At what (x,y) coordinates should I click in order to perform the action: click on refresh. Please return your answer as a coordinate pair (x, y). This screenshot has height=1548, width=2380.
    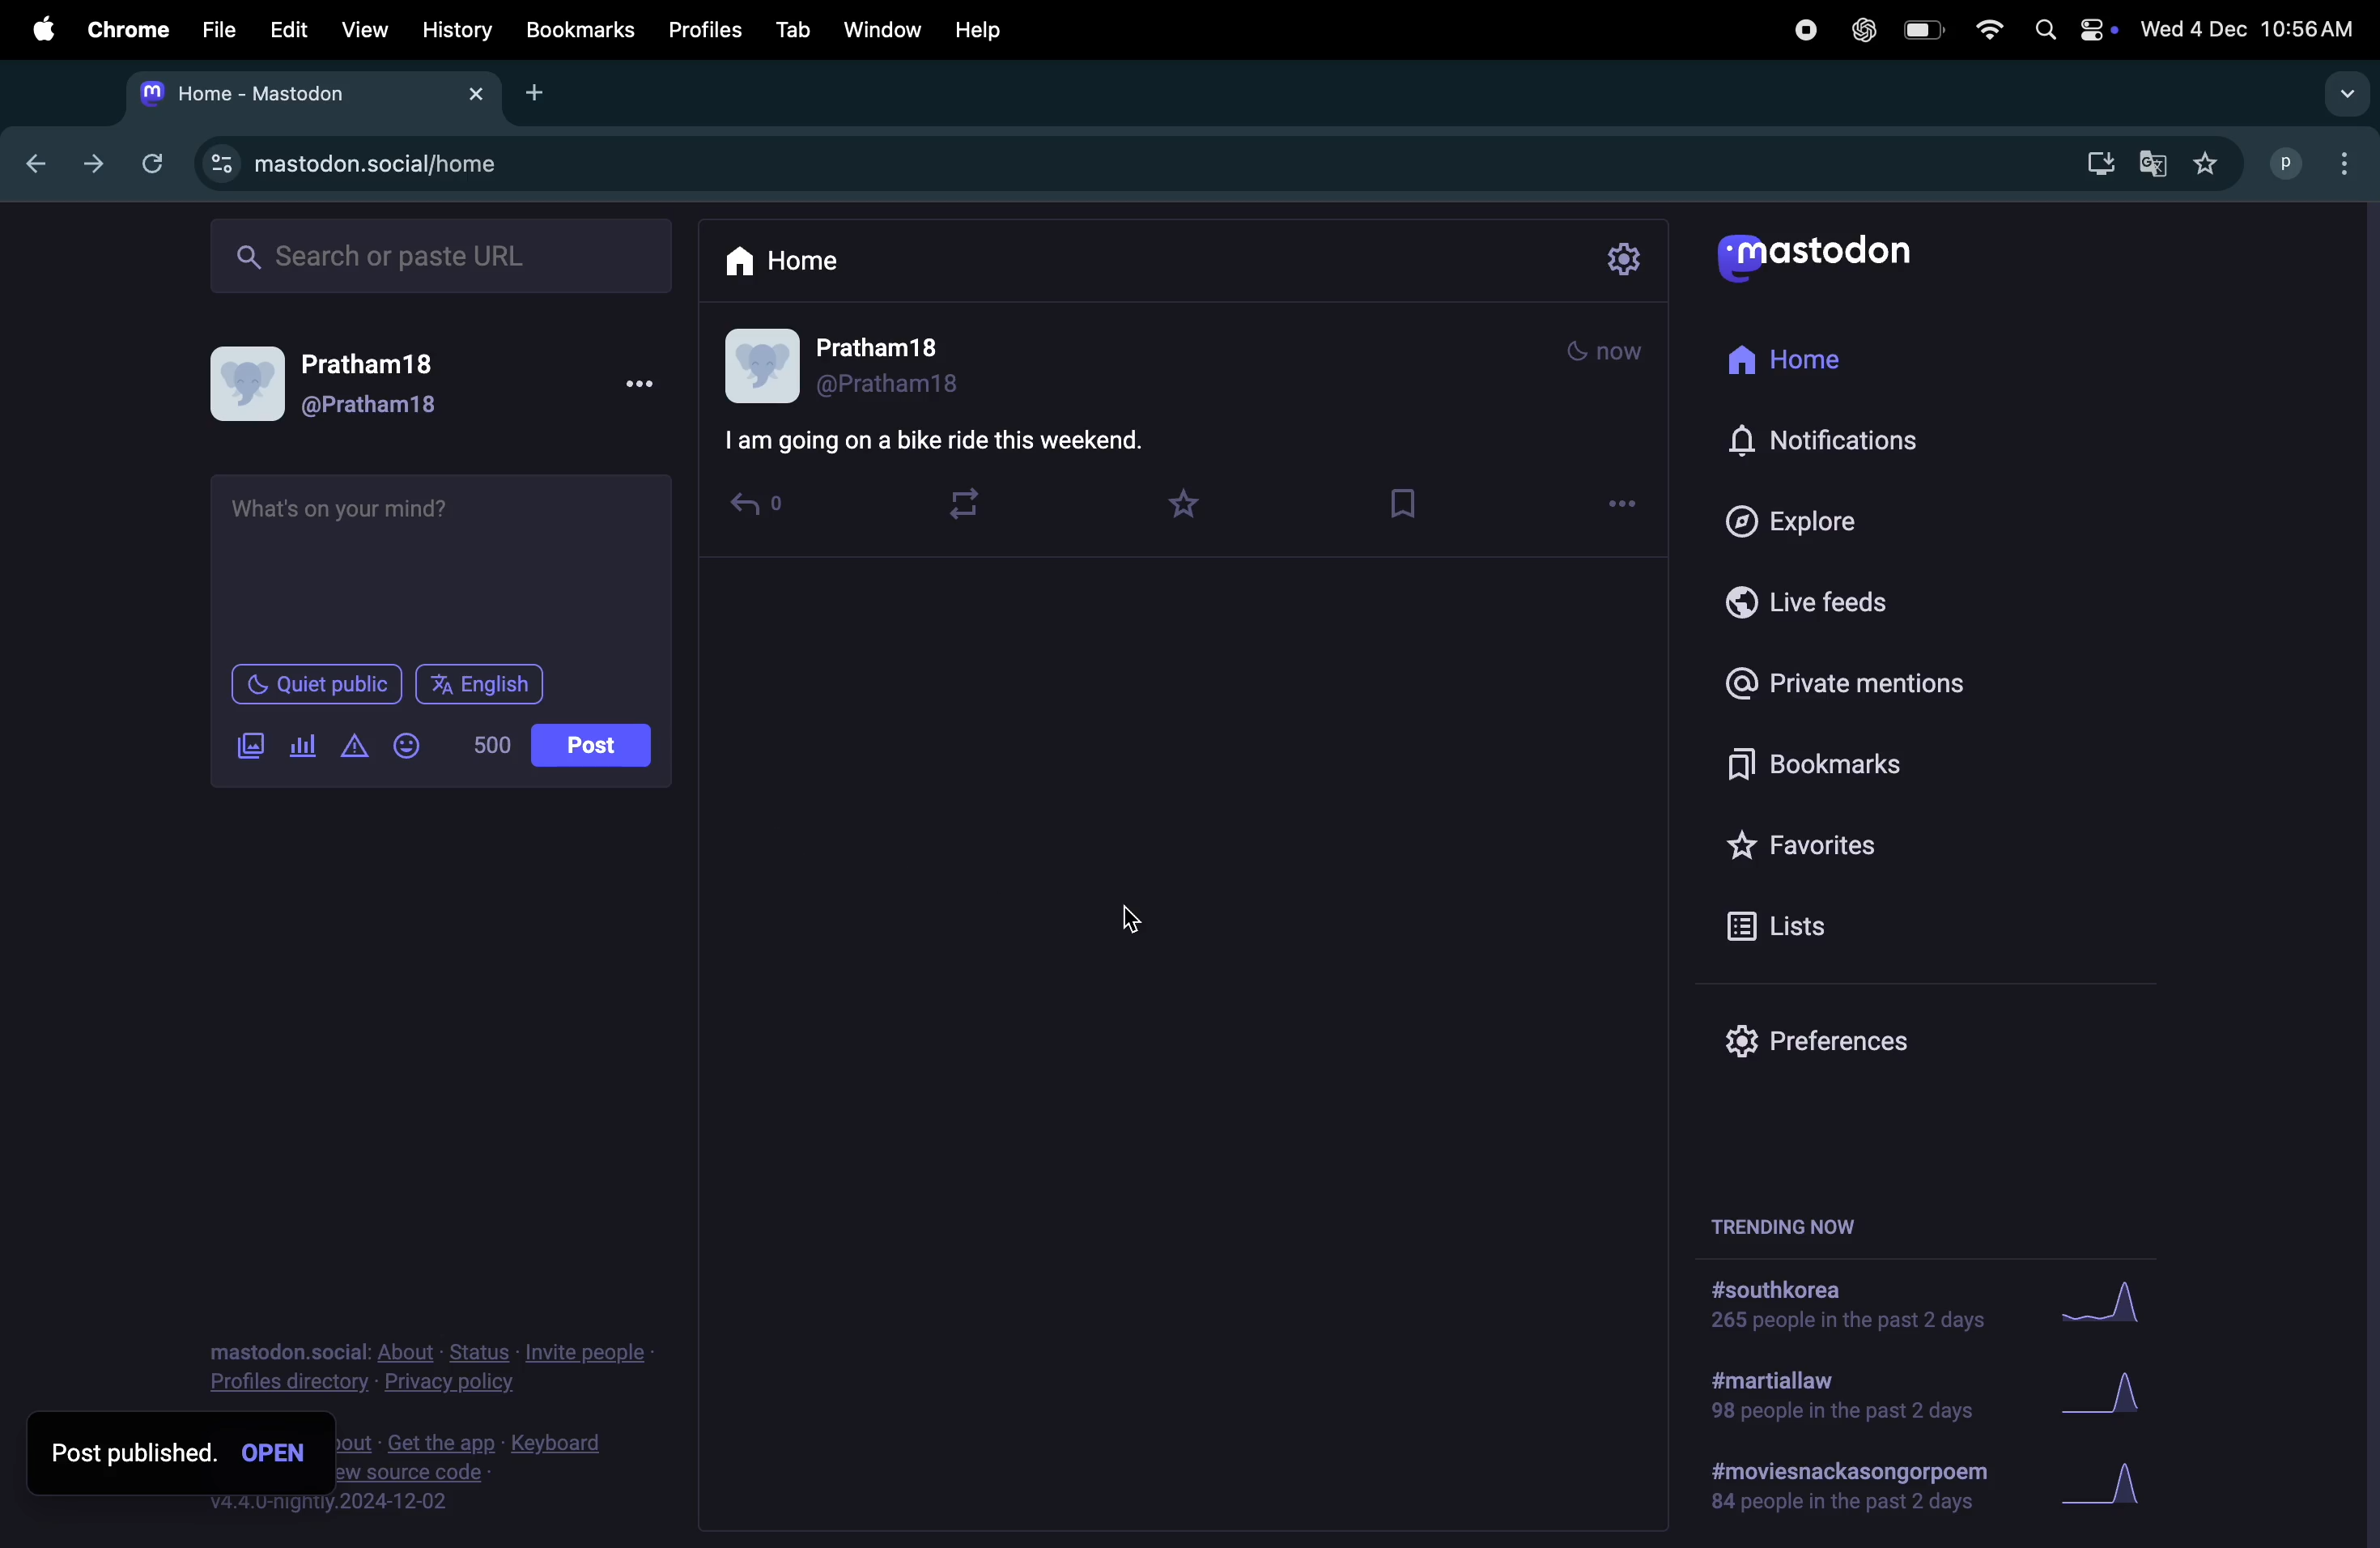
    Looking at the image, I should click on (158, 160).